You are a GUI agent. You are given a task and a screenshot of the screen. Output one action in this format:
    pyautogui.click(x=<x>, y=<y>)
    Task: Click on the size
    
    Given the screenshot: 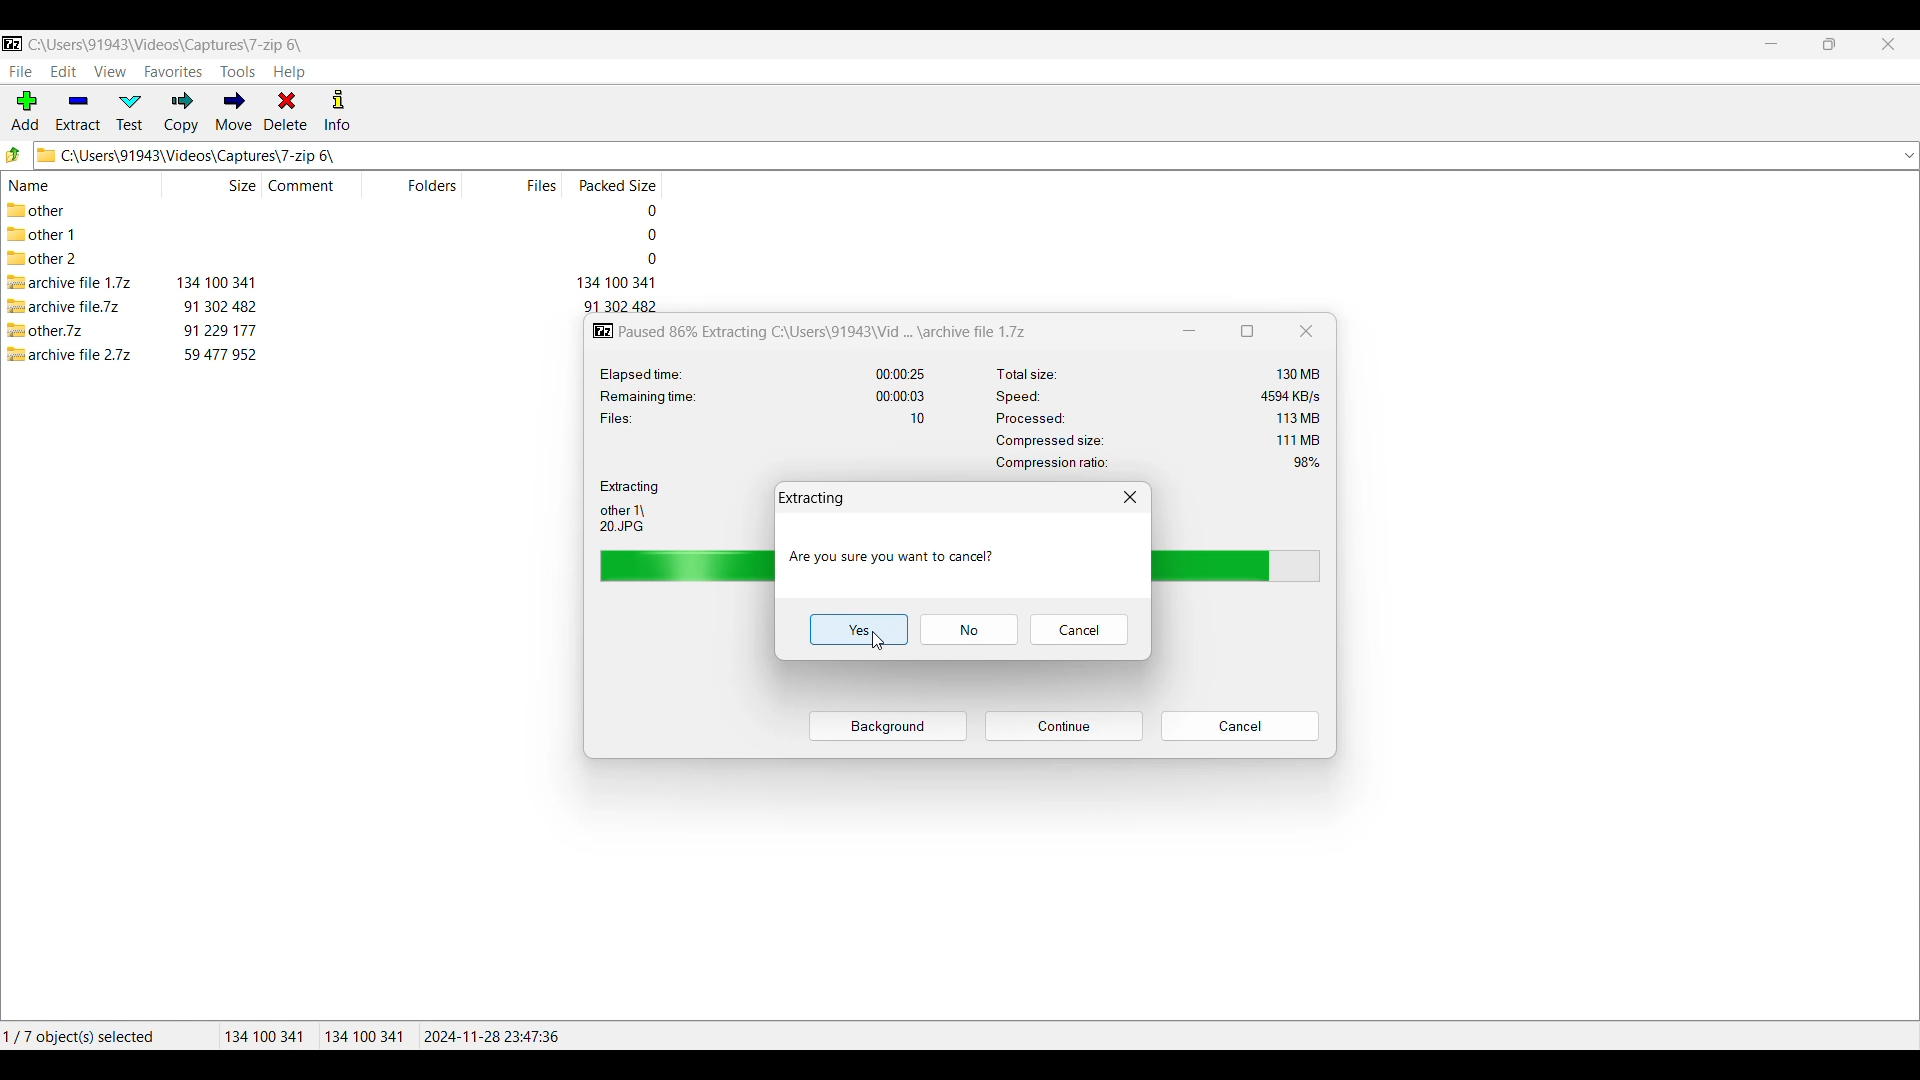 What is the action you would take?
    pyautogui.click(x=219, y=305)
    